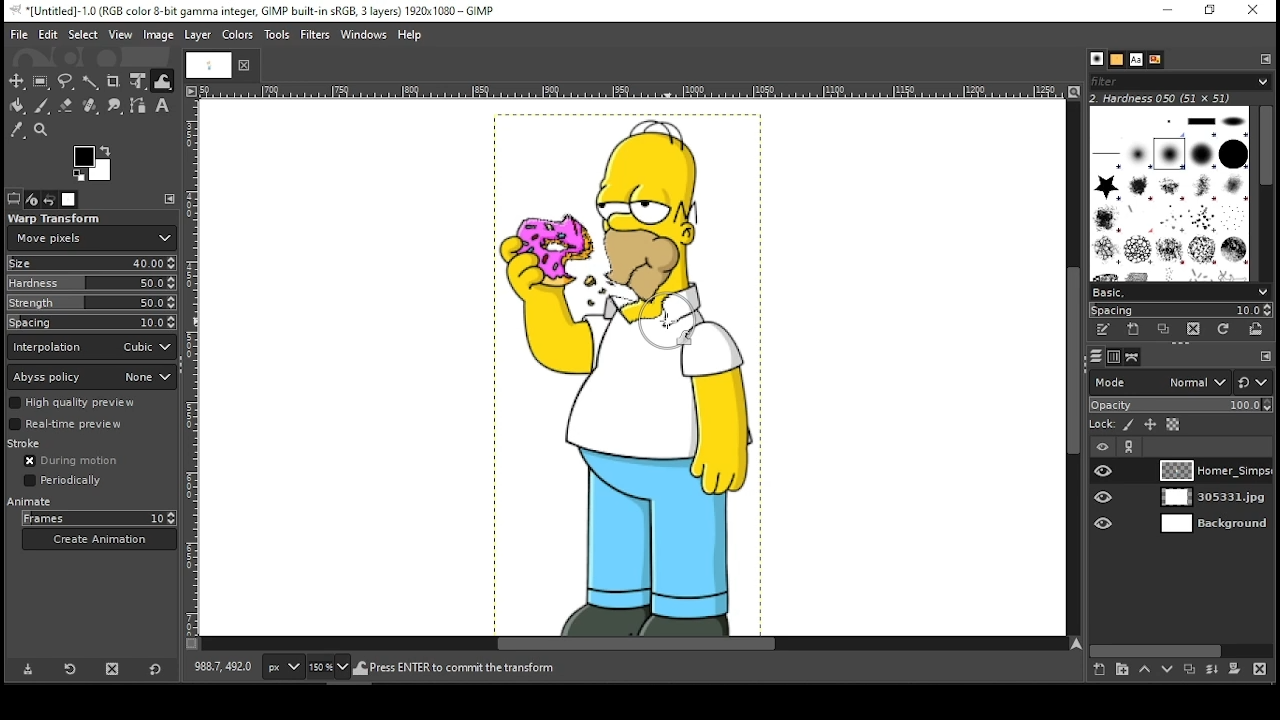 Image resolution: width=1280 pixels, height=720 pixels. What do you see at coordinates (665, 323) in the screenshot?
I see `mouse pointer` at bounding box center [665, 323].